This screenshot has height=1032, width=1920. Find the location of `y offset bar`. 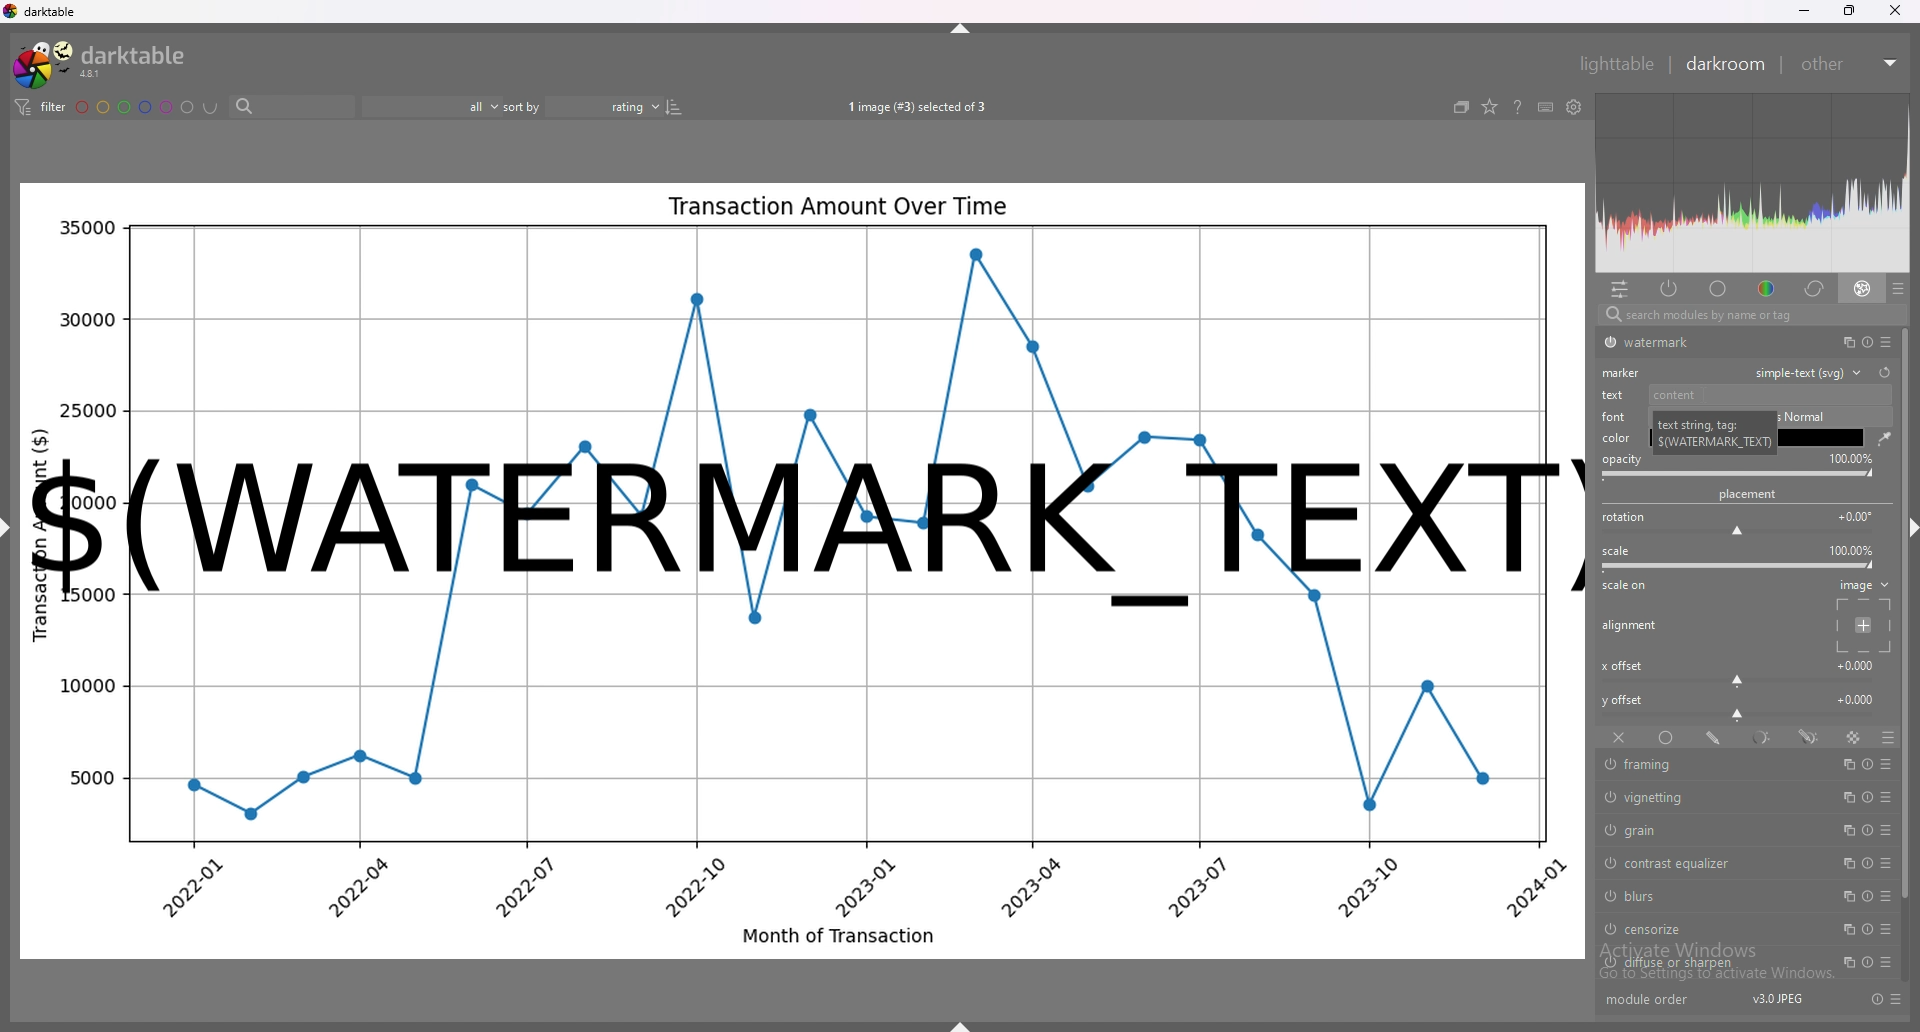

y offset bar is located at coordinates (1739, 716).